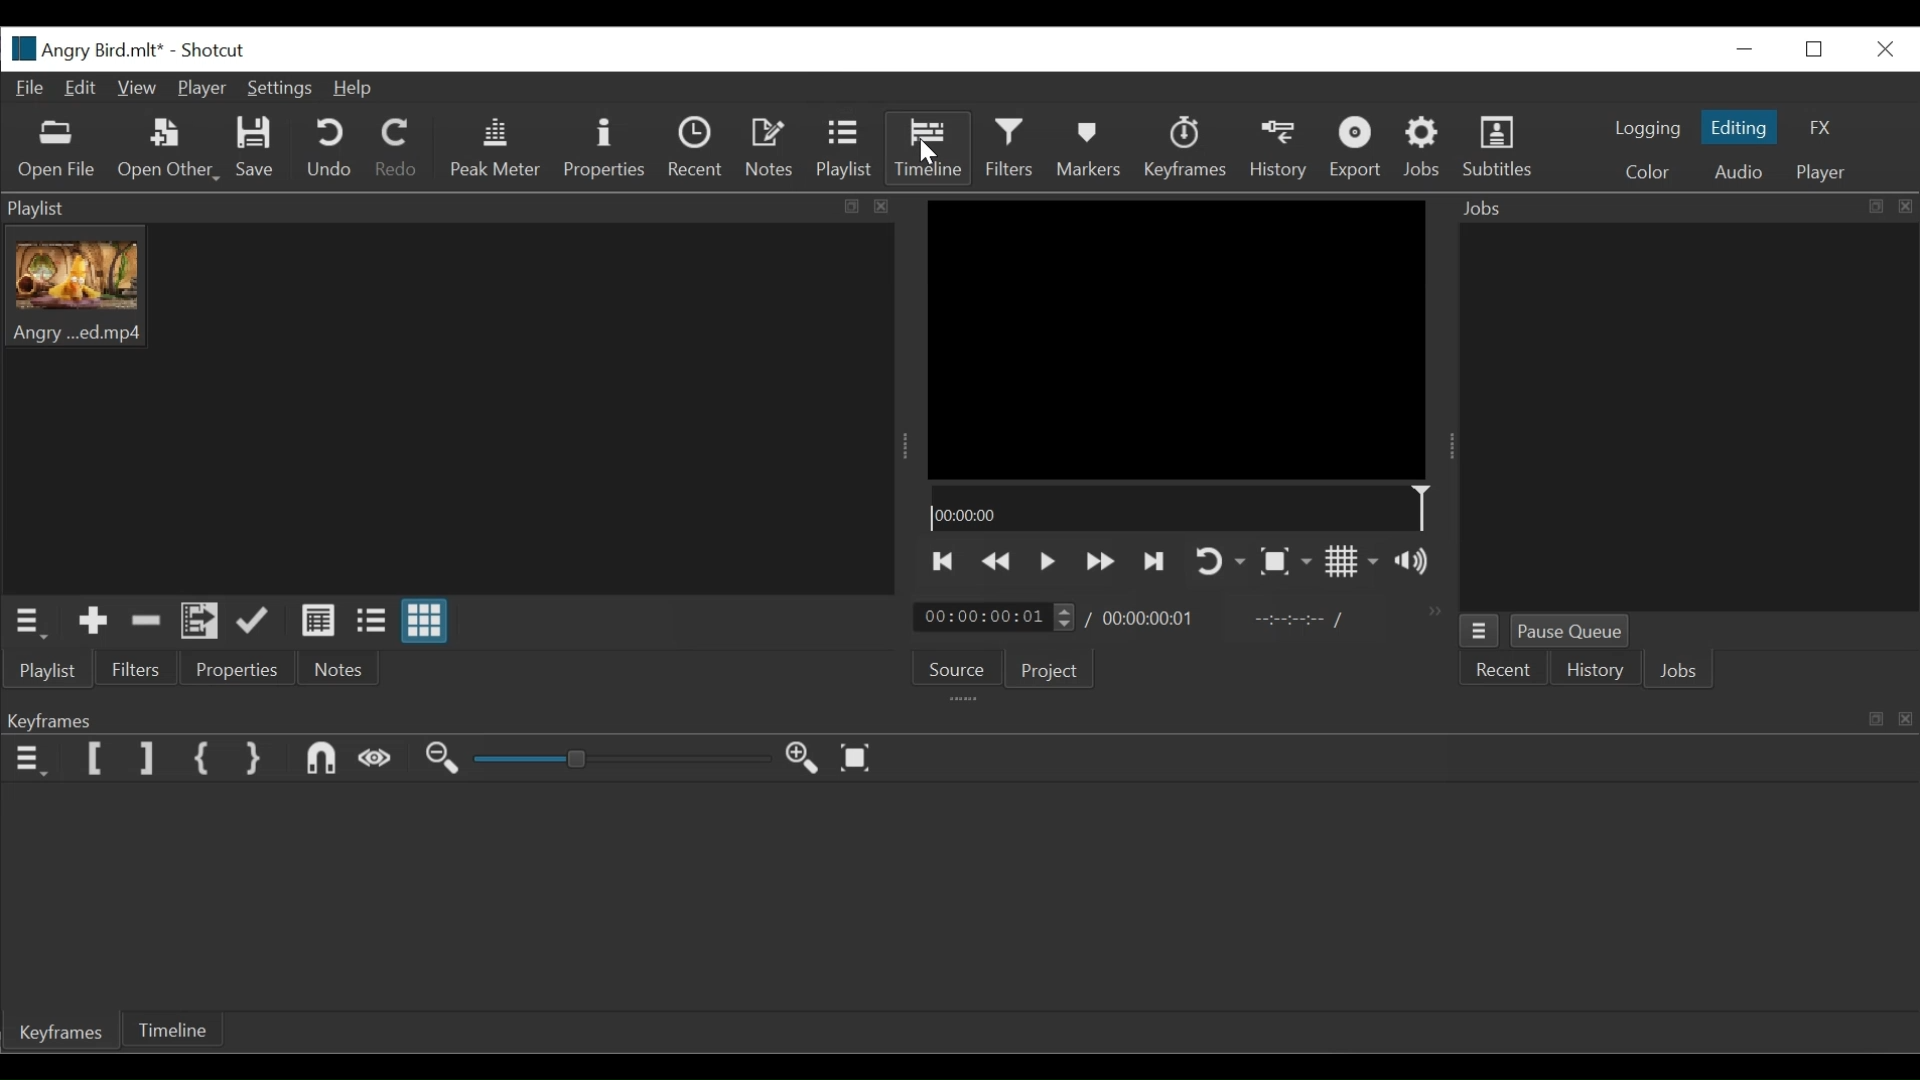  What do you see at coordinates (169, 150) in the screenshot?
I see `Open Other` at bounding box center [169, 150].